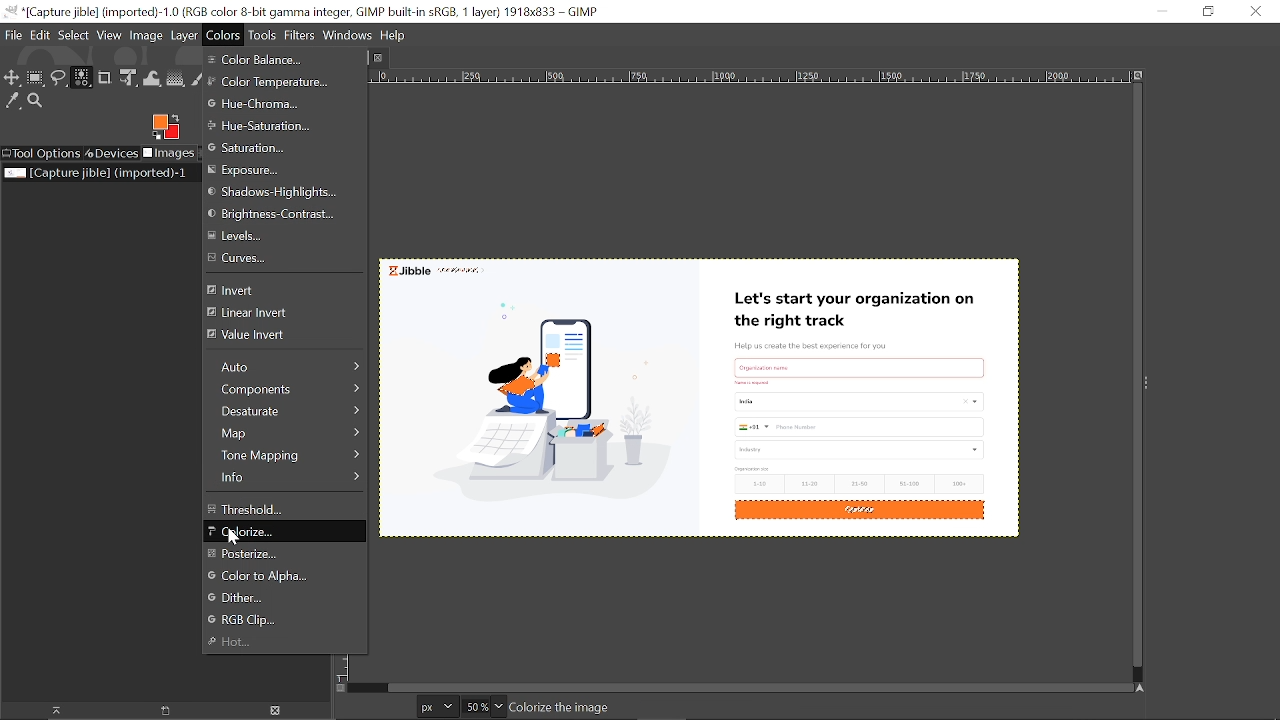  I want to click on Auto, so click(286, 365).